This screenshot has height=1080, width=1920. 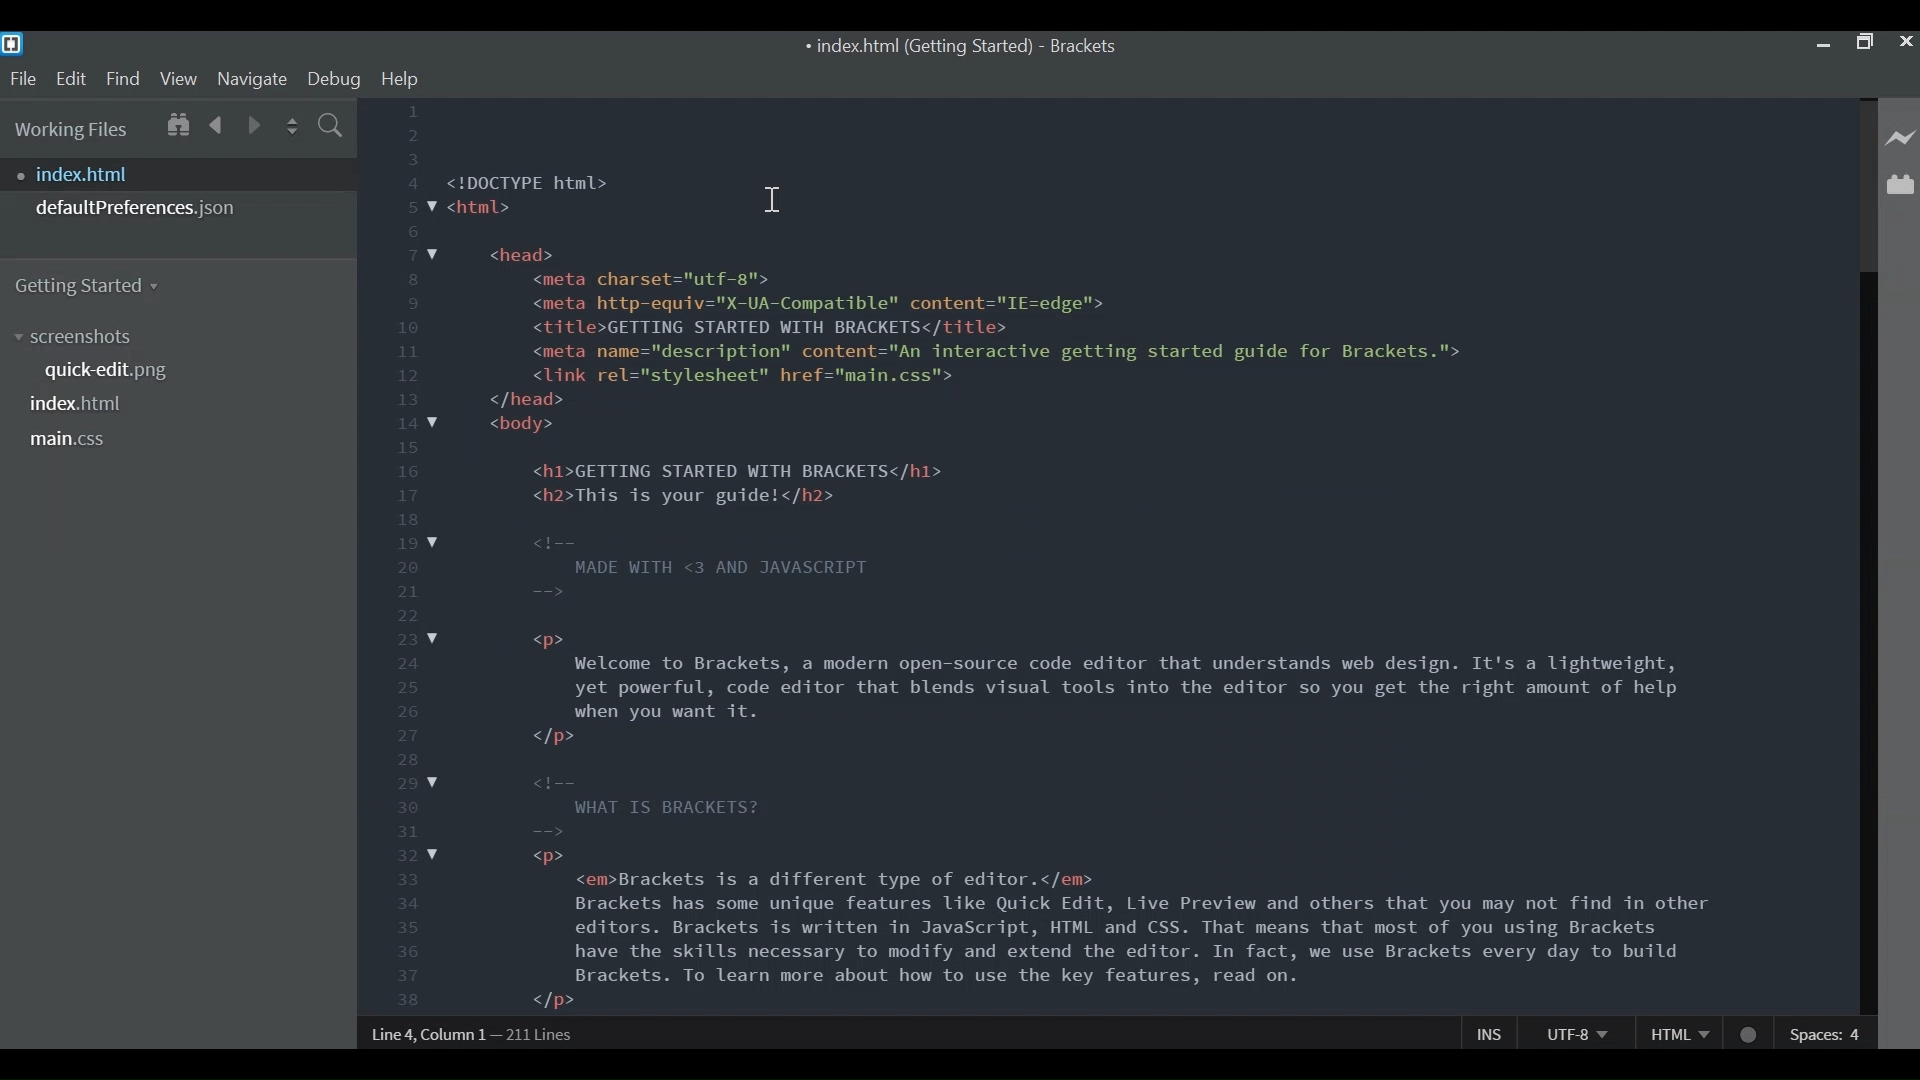 I want to click on index.html (Getting Started), so click(x=916, y=48).